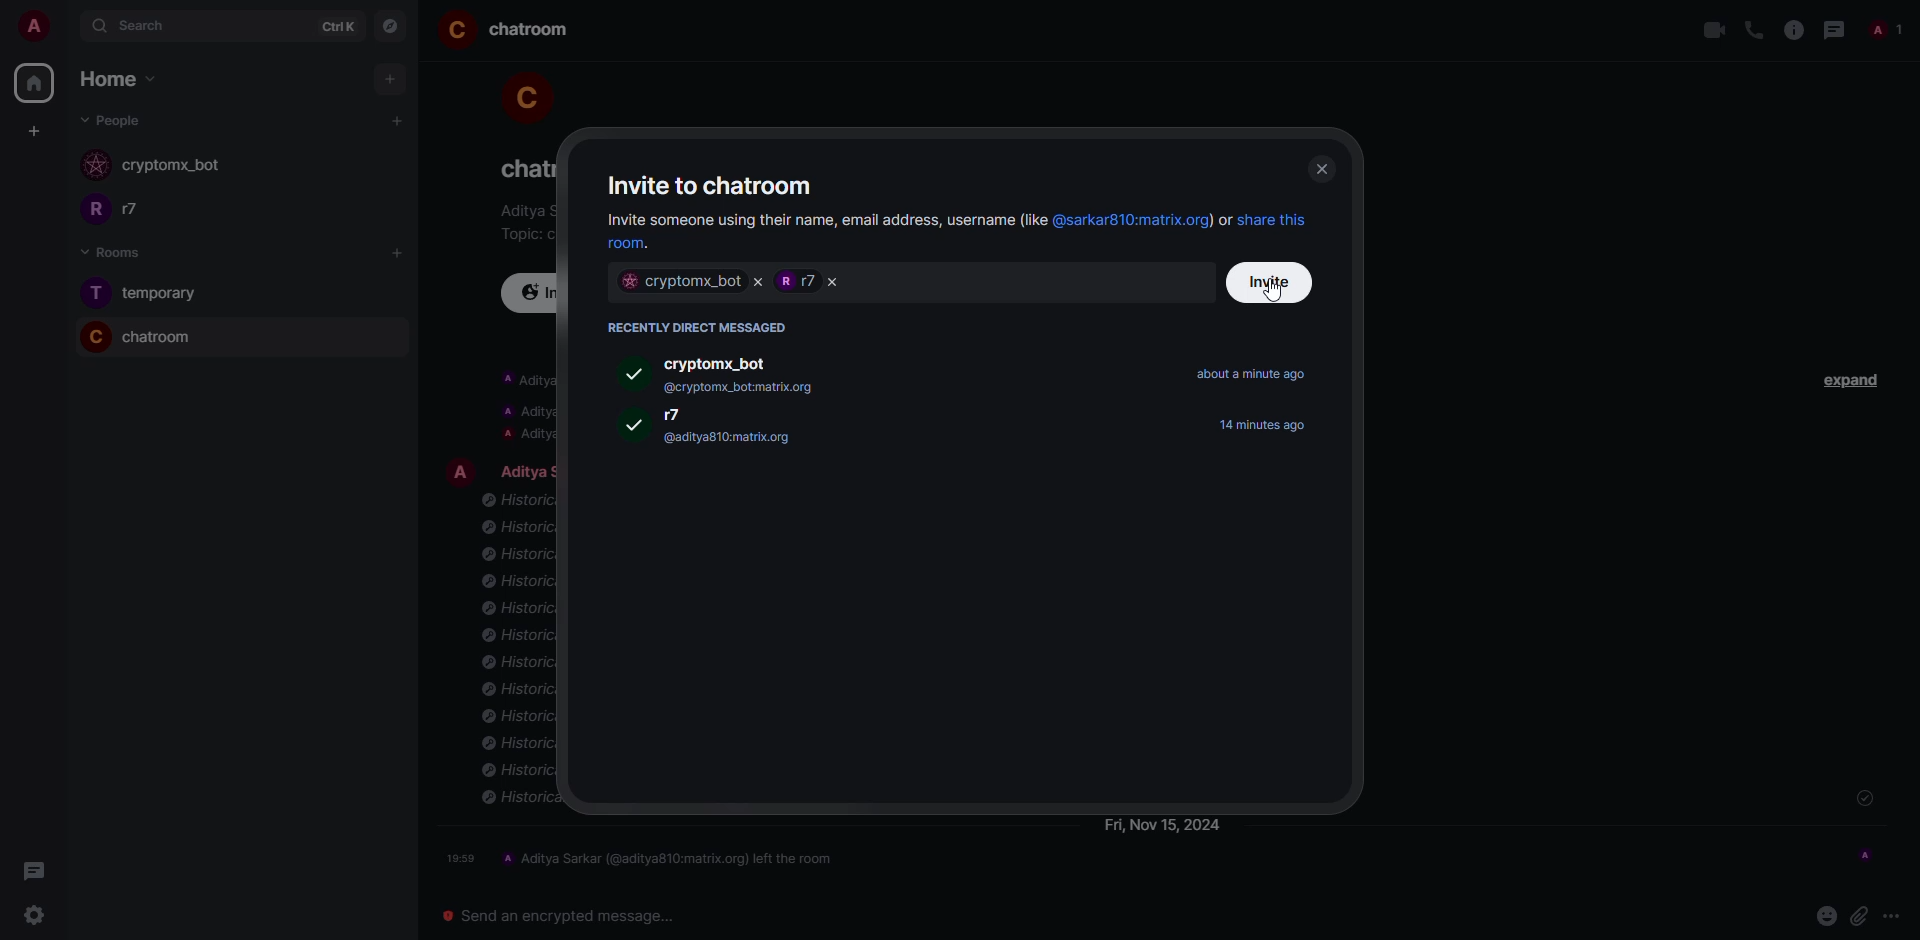 This screenshot has height=940, width=1920. Describe the element at coordinates (632, 373) in the screenshot. I see `selected` at that location.